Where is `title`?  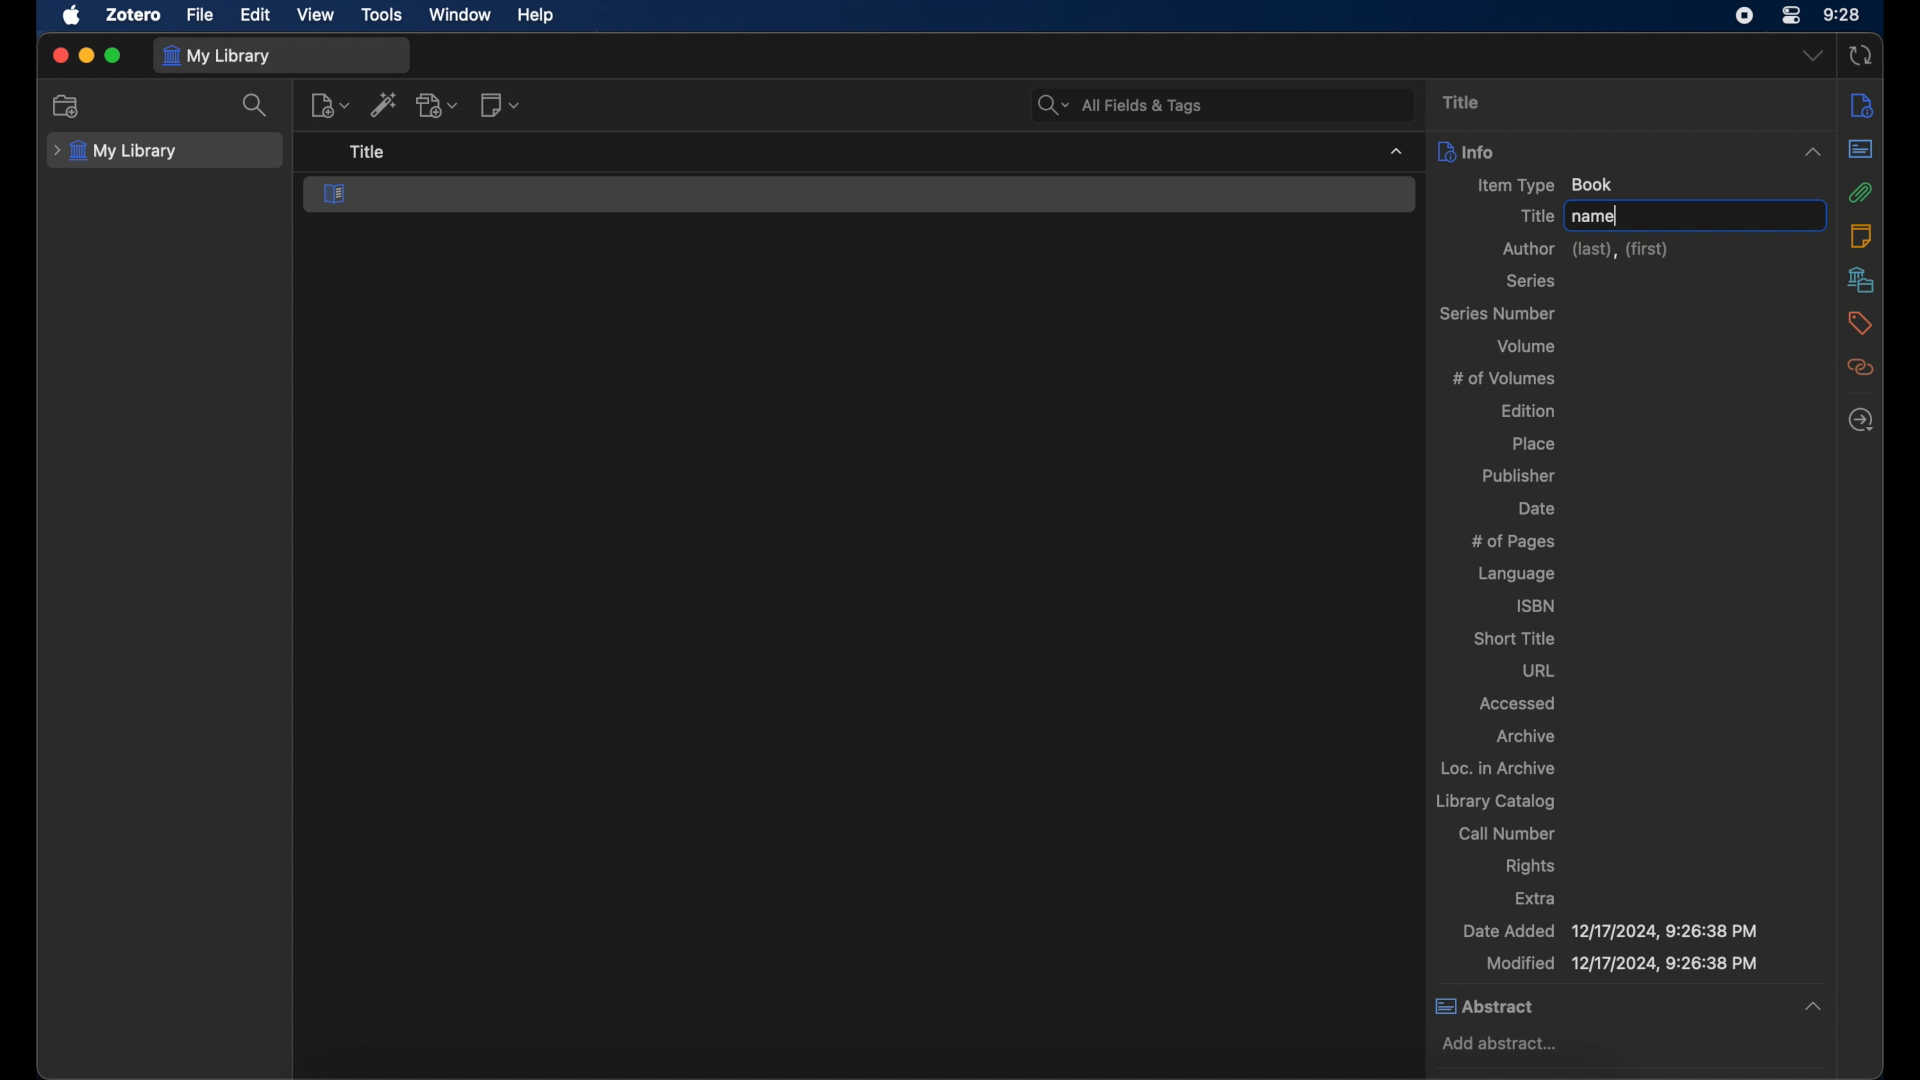
title is located at coordinates (367, 151).